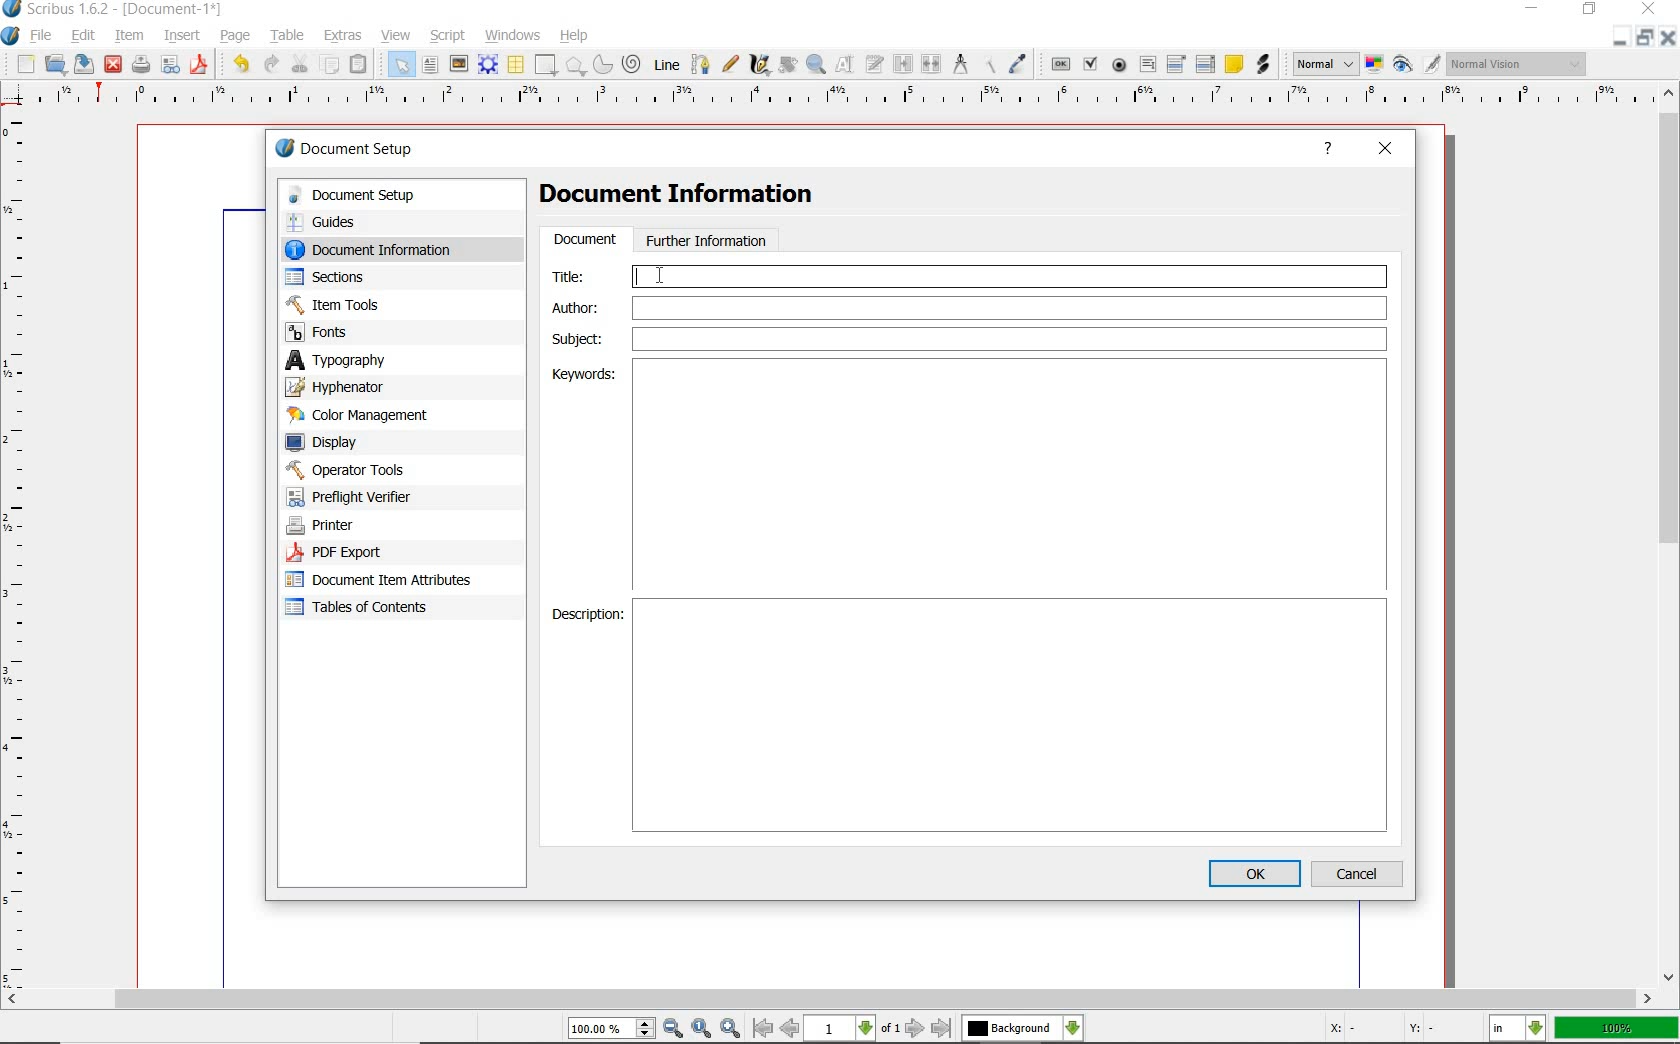  What do you see at coordinates (379, 333) in the screenshot?
I see `fonts` at bounding box center [379, 333].